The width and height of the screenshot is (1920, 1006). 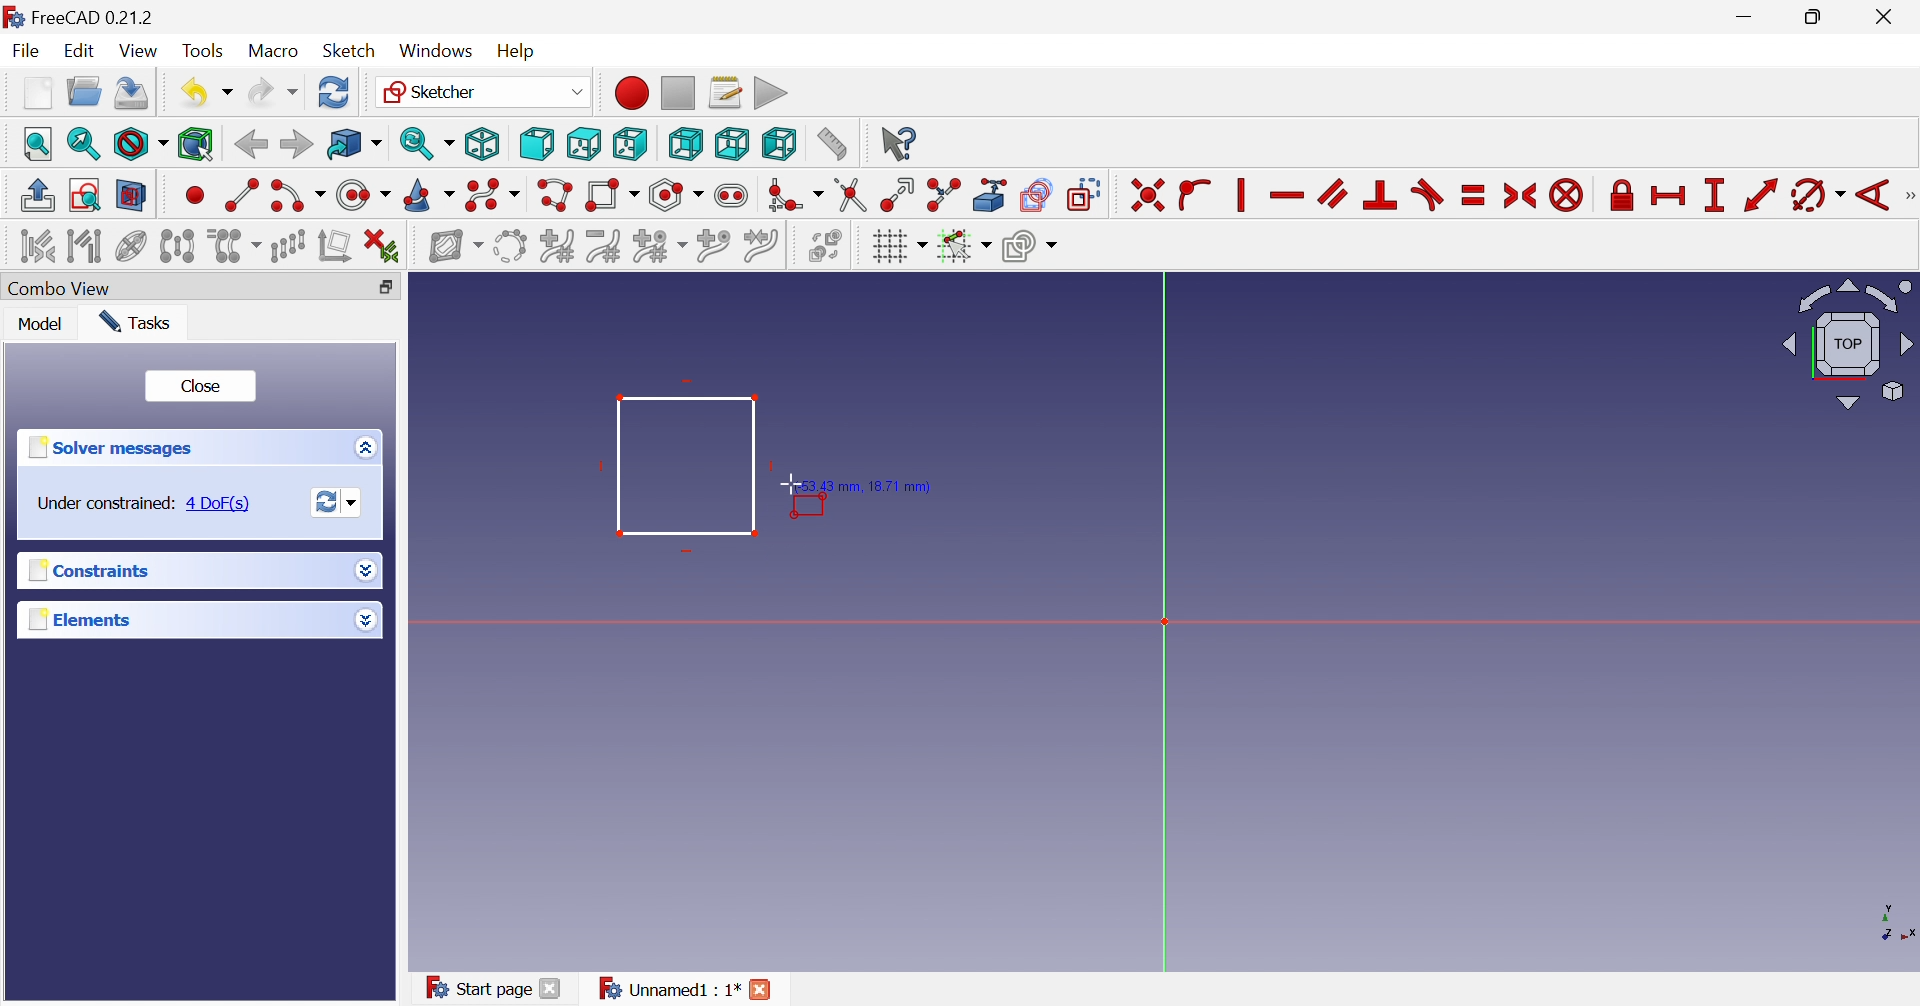 I want to click on Tools, so click(x=203, y=50).